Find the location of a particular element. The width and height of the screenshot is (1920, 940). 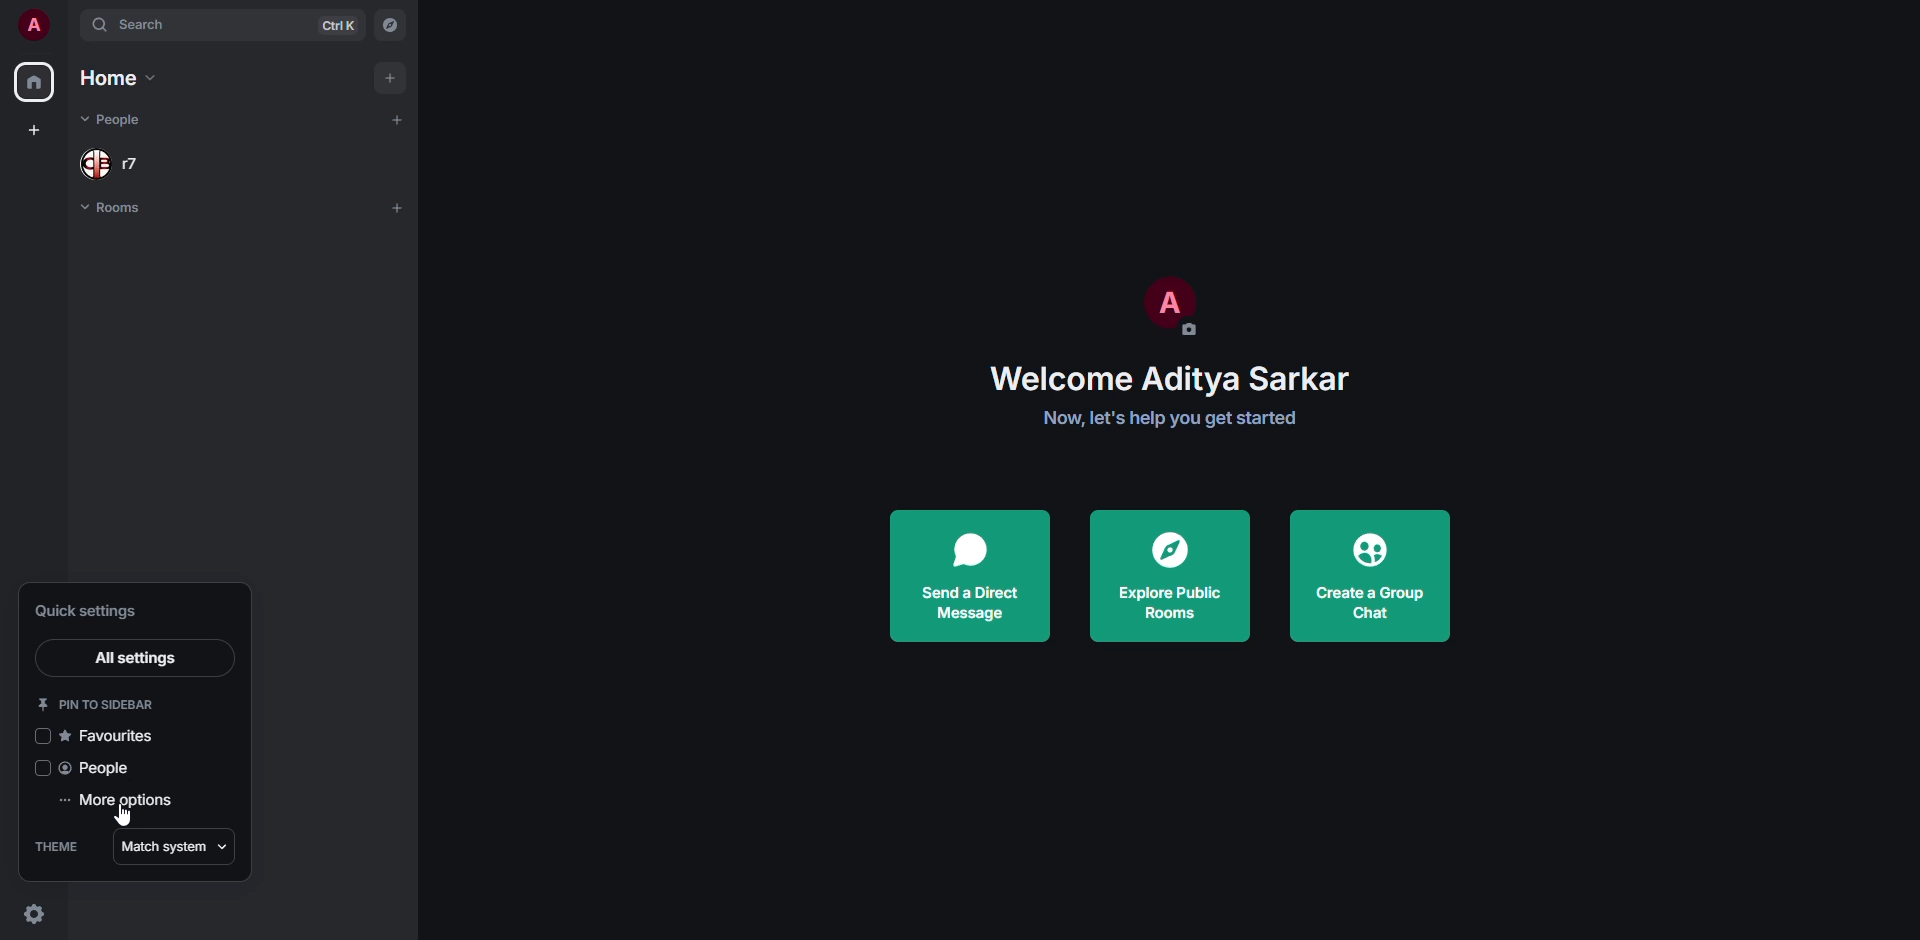

add is located at coordinates (396, 118).